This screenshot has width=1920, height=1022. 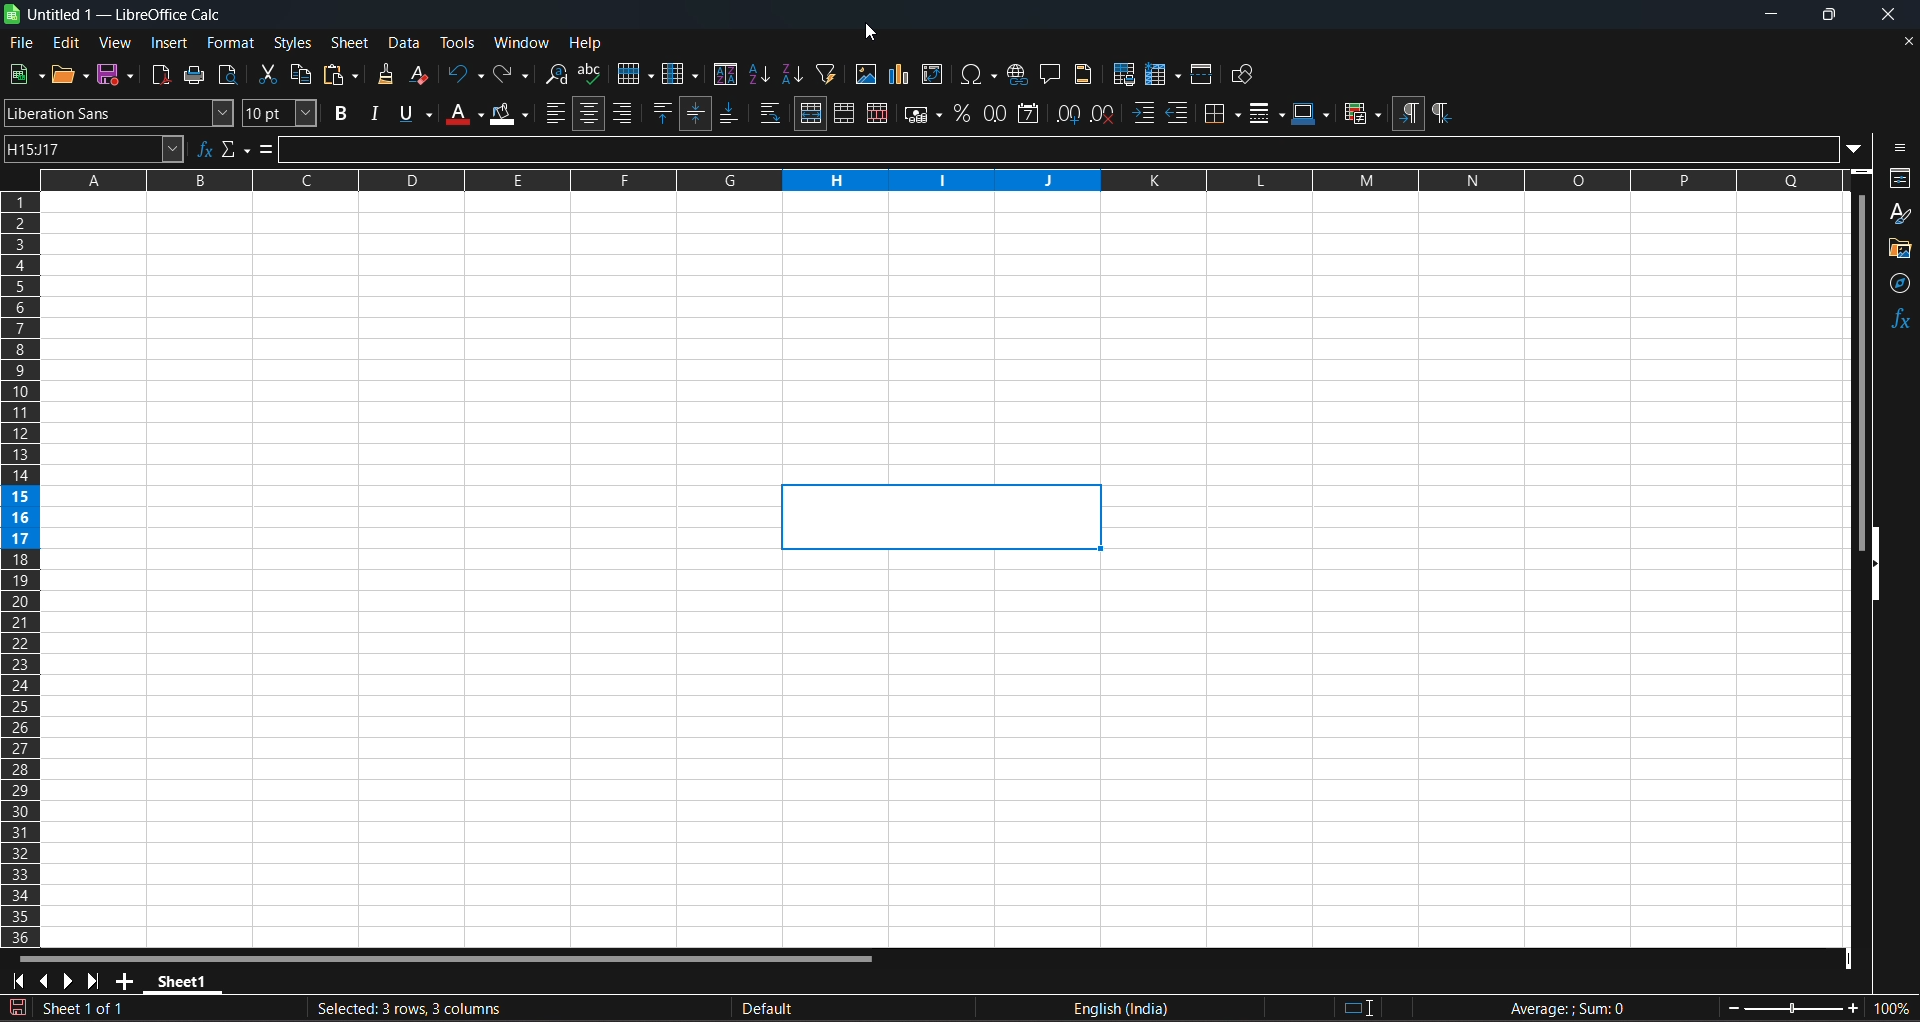 I want to click on insert special characters, so click(x=977, y=73).